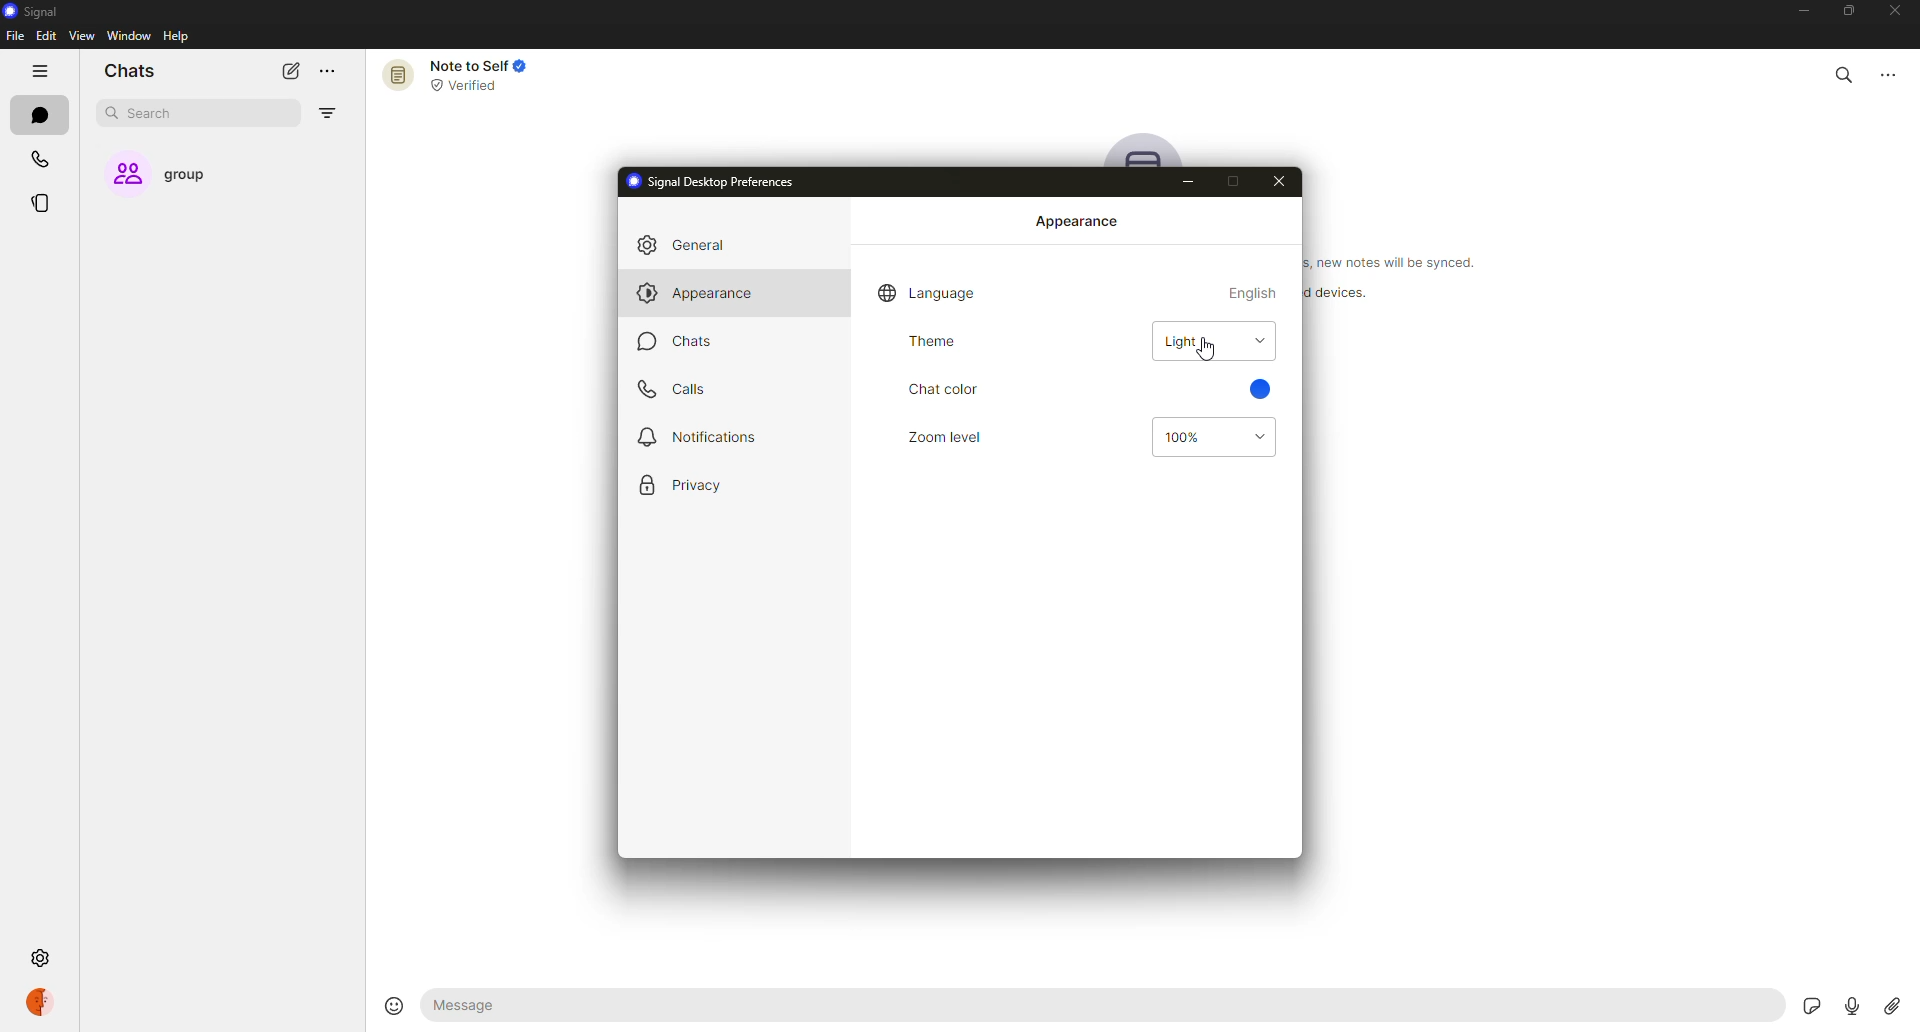 This screenshot has height=1032, width=1920. What do you see at coordinates (46, 35) in the screenshot?
I see `edit` at bounding box center [46, 35].